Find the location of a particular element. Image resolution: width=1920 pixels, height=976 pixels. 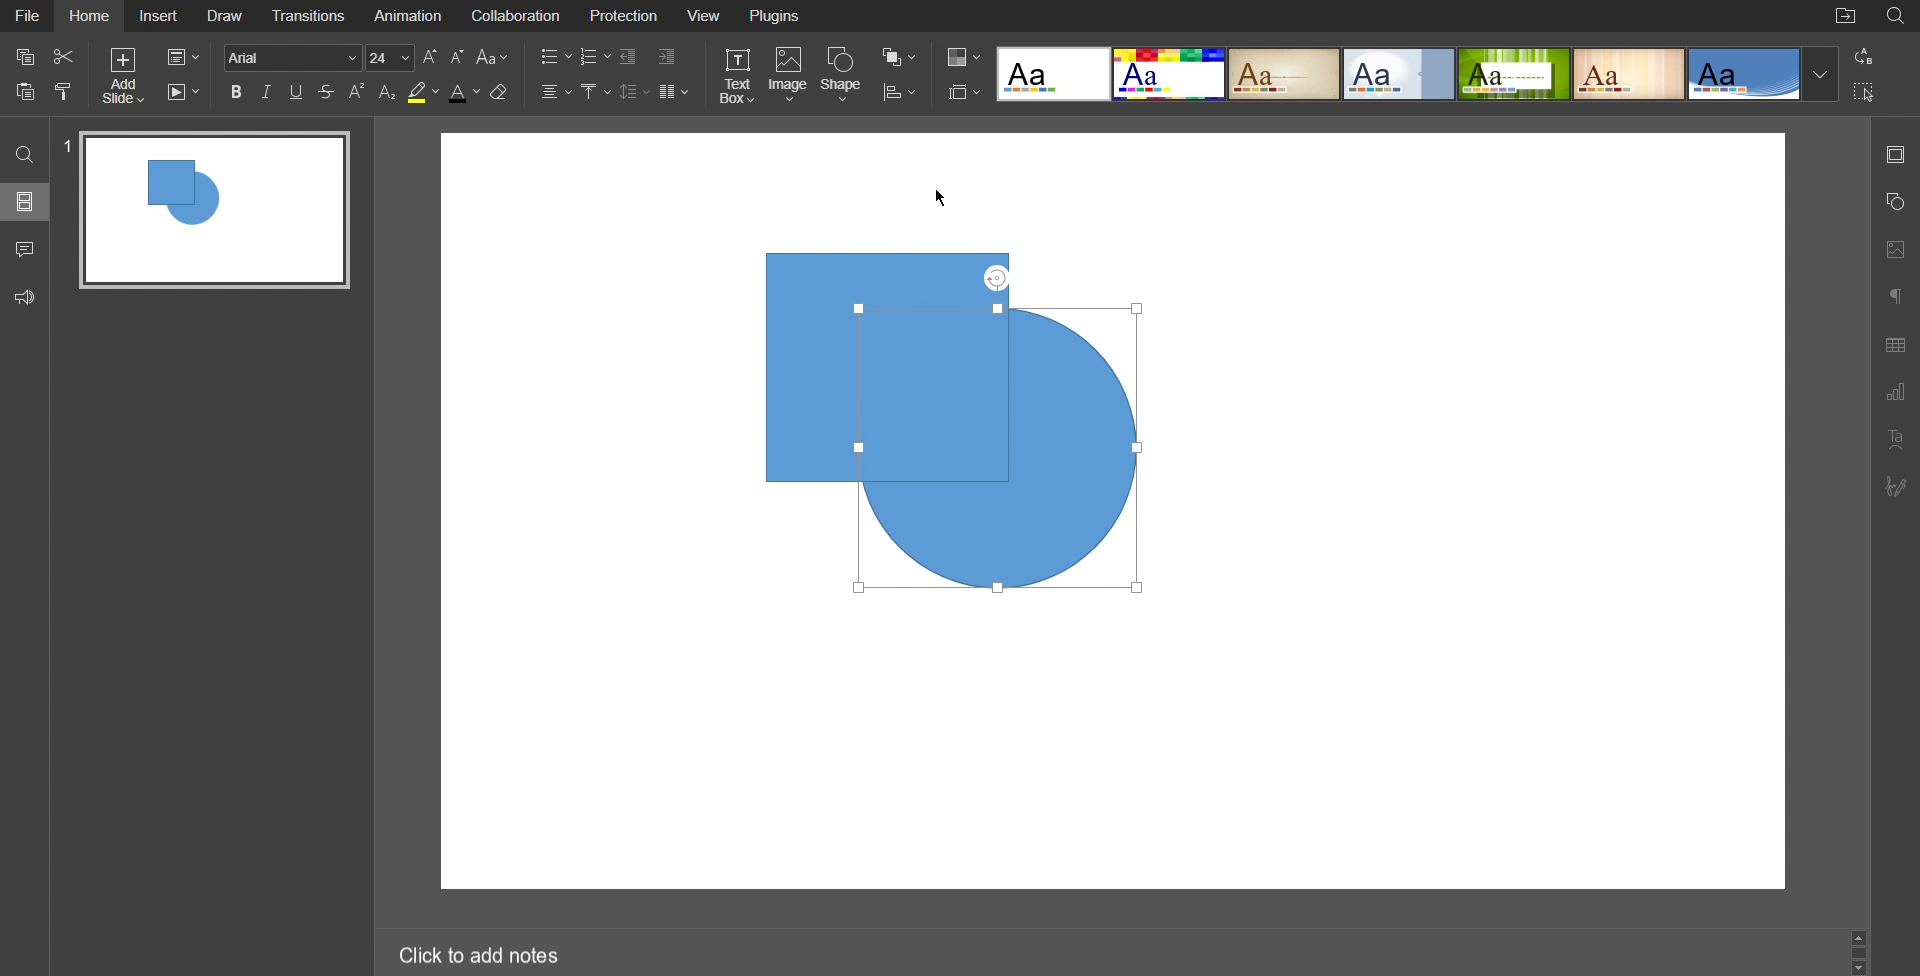

Paragraph Settings is located at coordinates (1895, 297).